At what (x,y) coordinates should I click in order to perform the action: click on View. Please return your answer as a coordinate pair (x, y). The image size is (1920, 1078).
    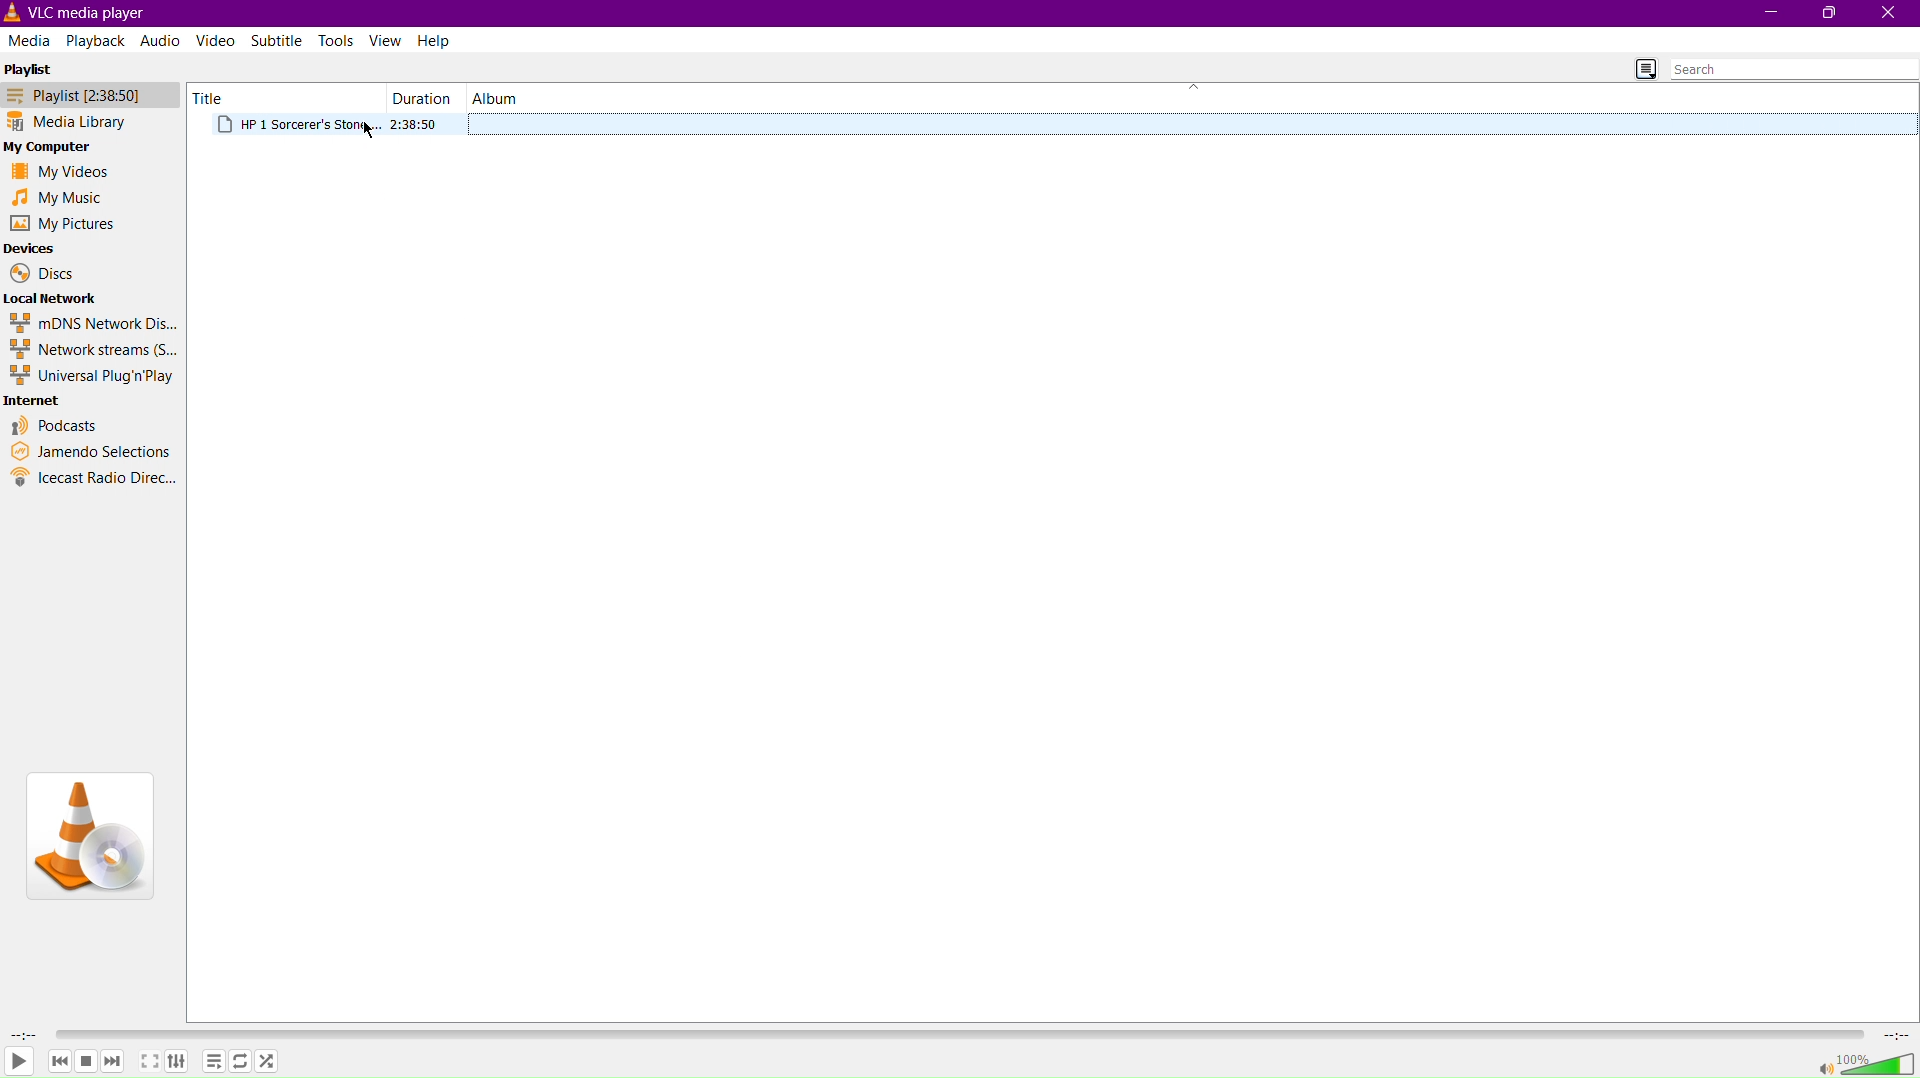
    Looking at the image, I should click on (387, 41).